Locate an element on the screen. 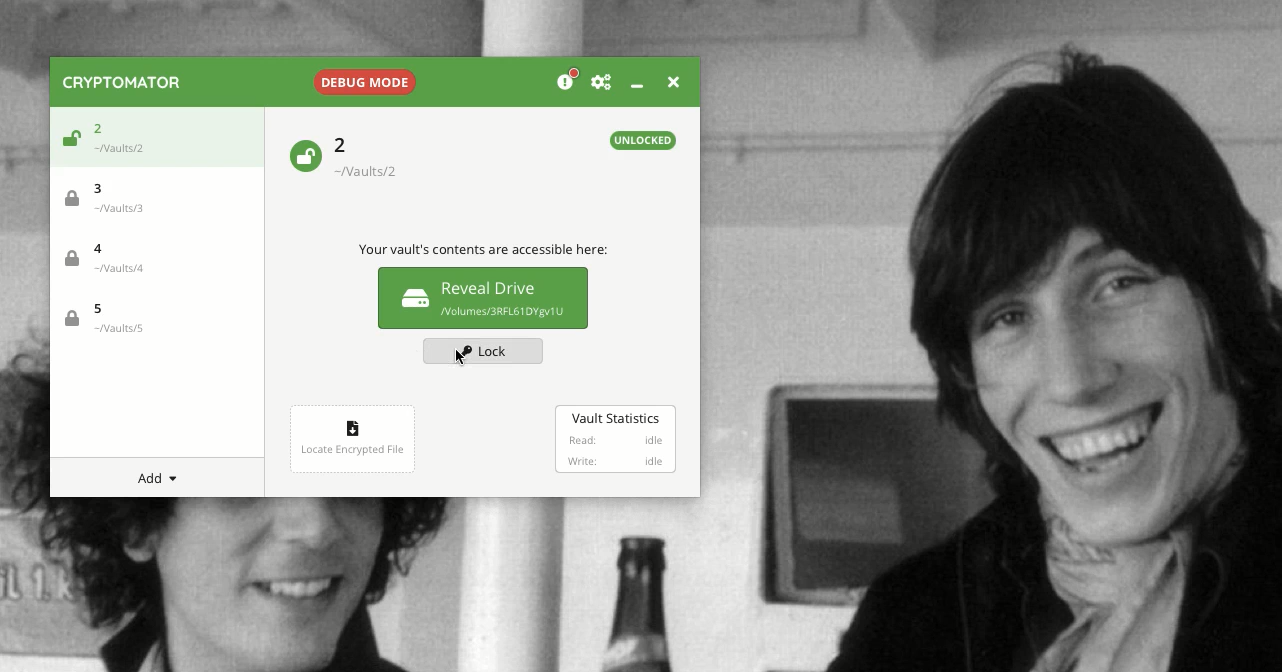 This screenshot has width=1282, height=672. Your vault's contents are accessible here is located at coordinates (483, 251).